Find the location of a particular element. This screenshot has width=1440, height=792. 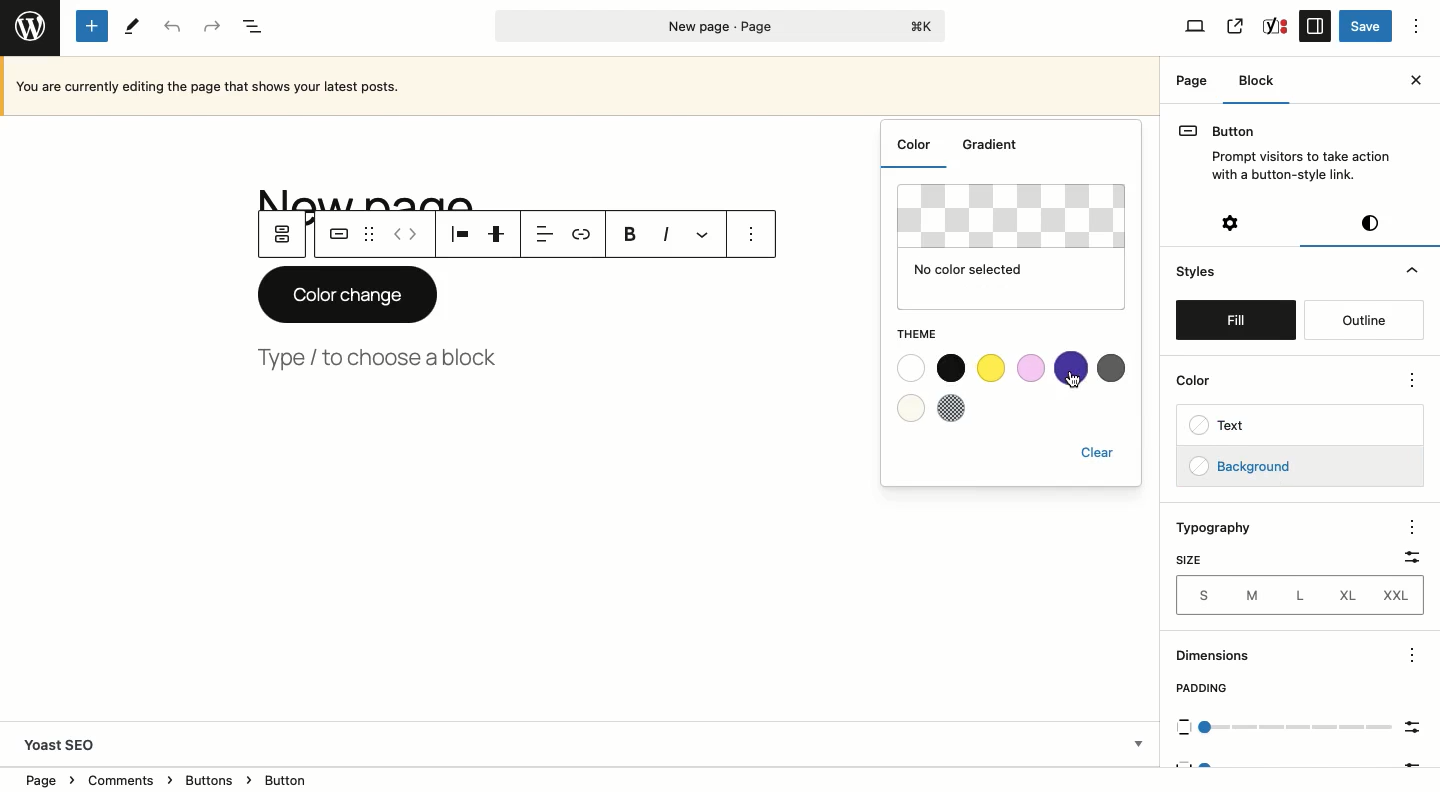

Close is located at coordinates (1414, 80).